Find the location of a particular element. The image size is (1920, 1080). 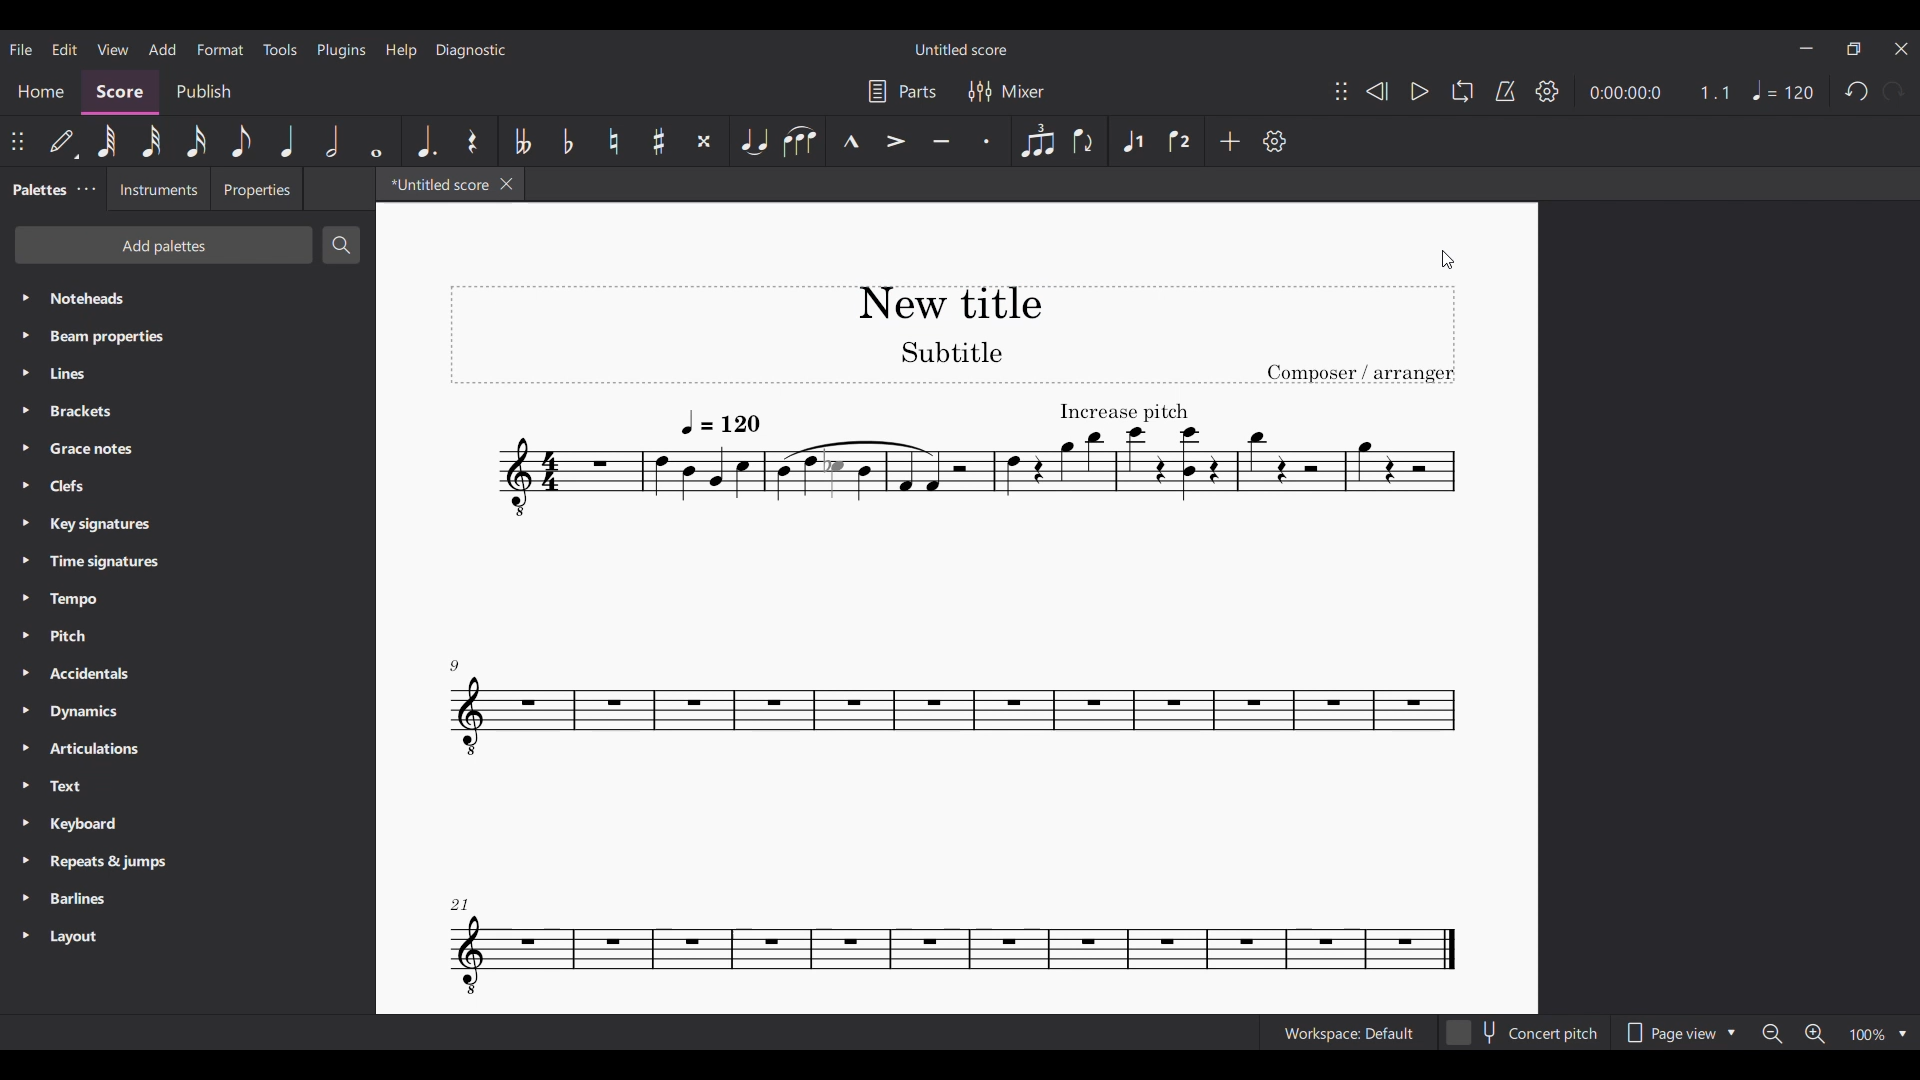

Undo is located at coordinates (1857, 92).